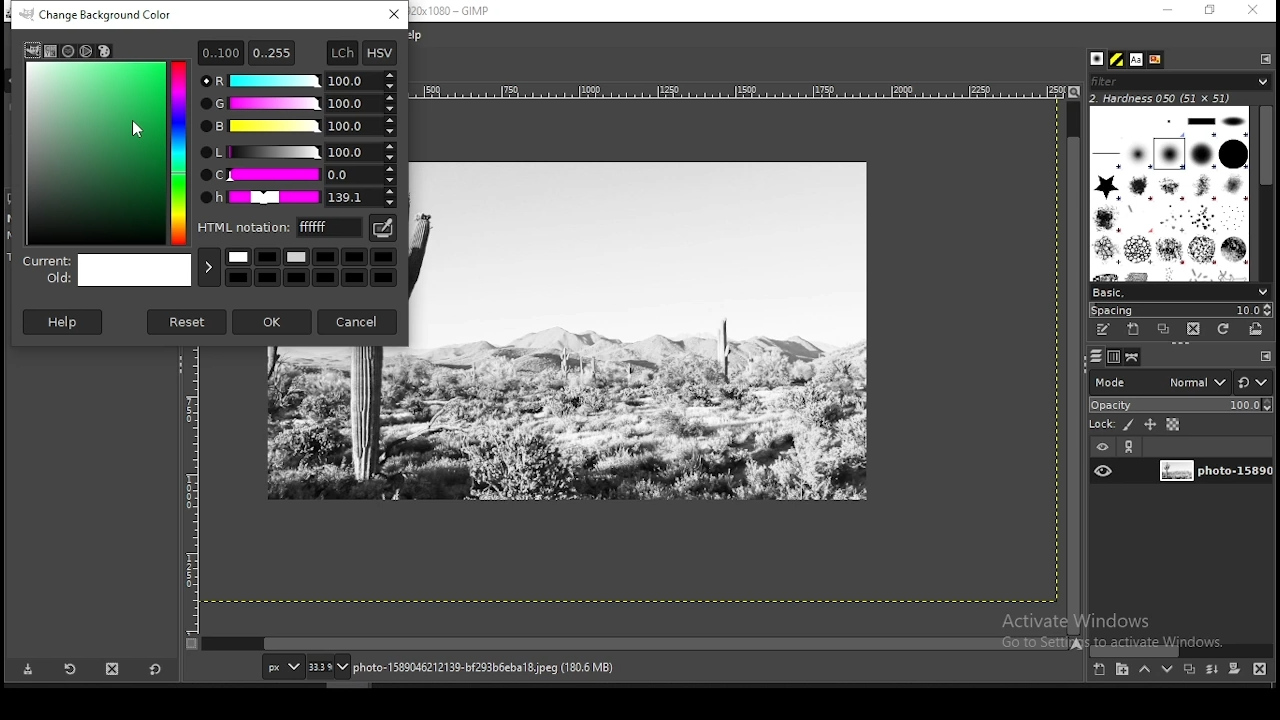  Describe the element at coordinates (1211, 10) in the screenshot. I see `restore` at that location.